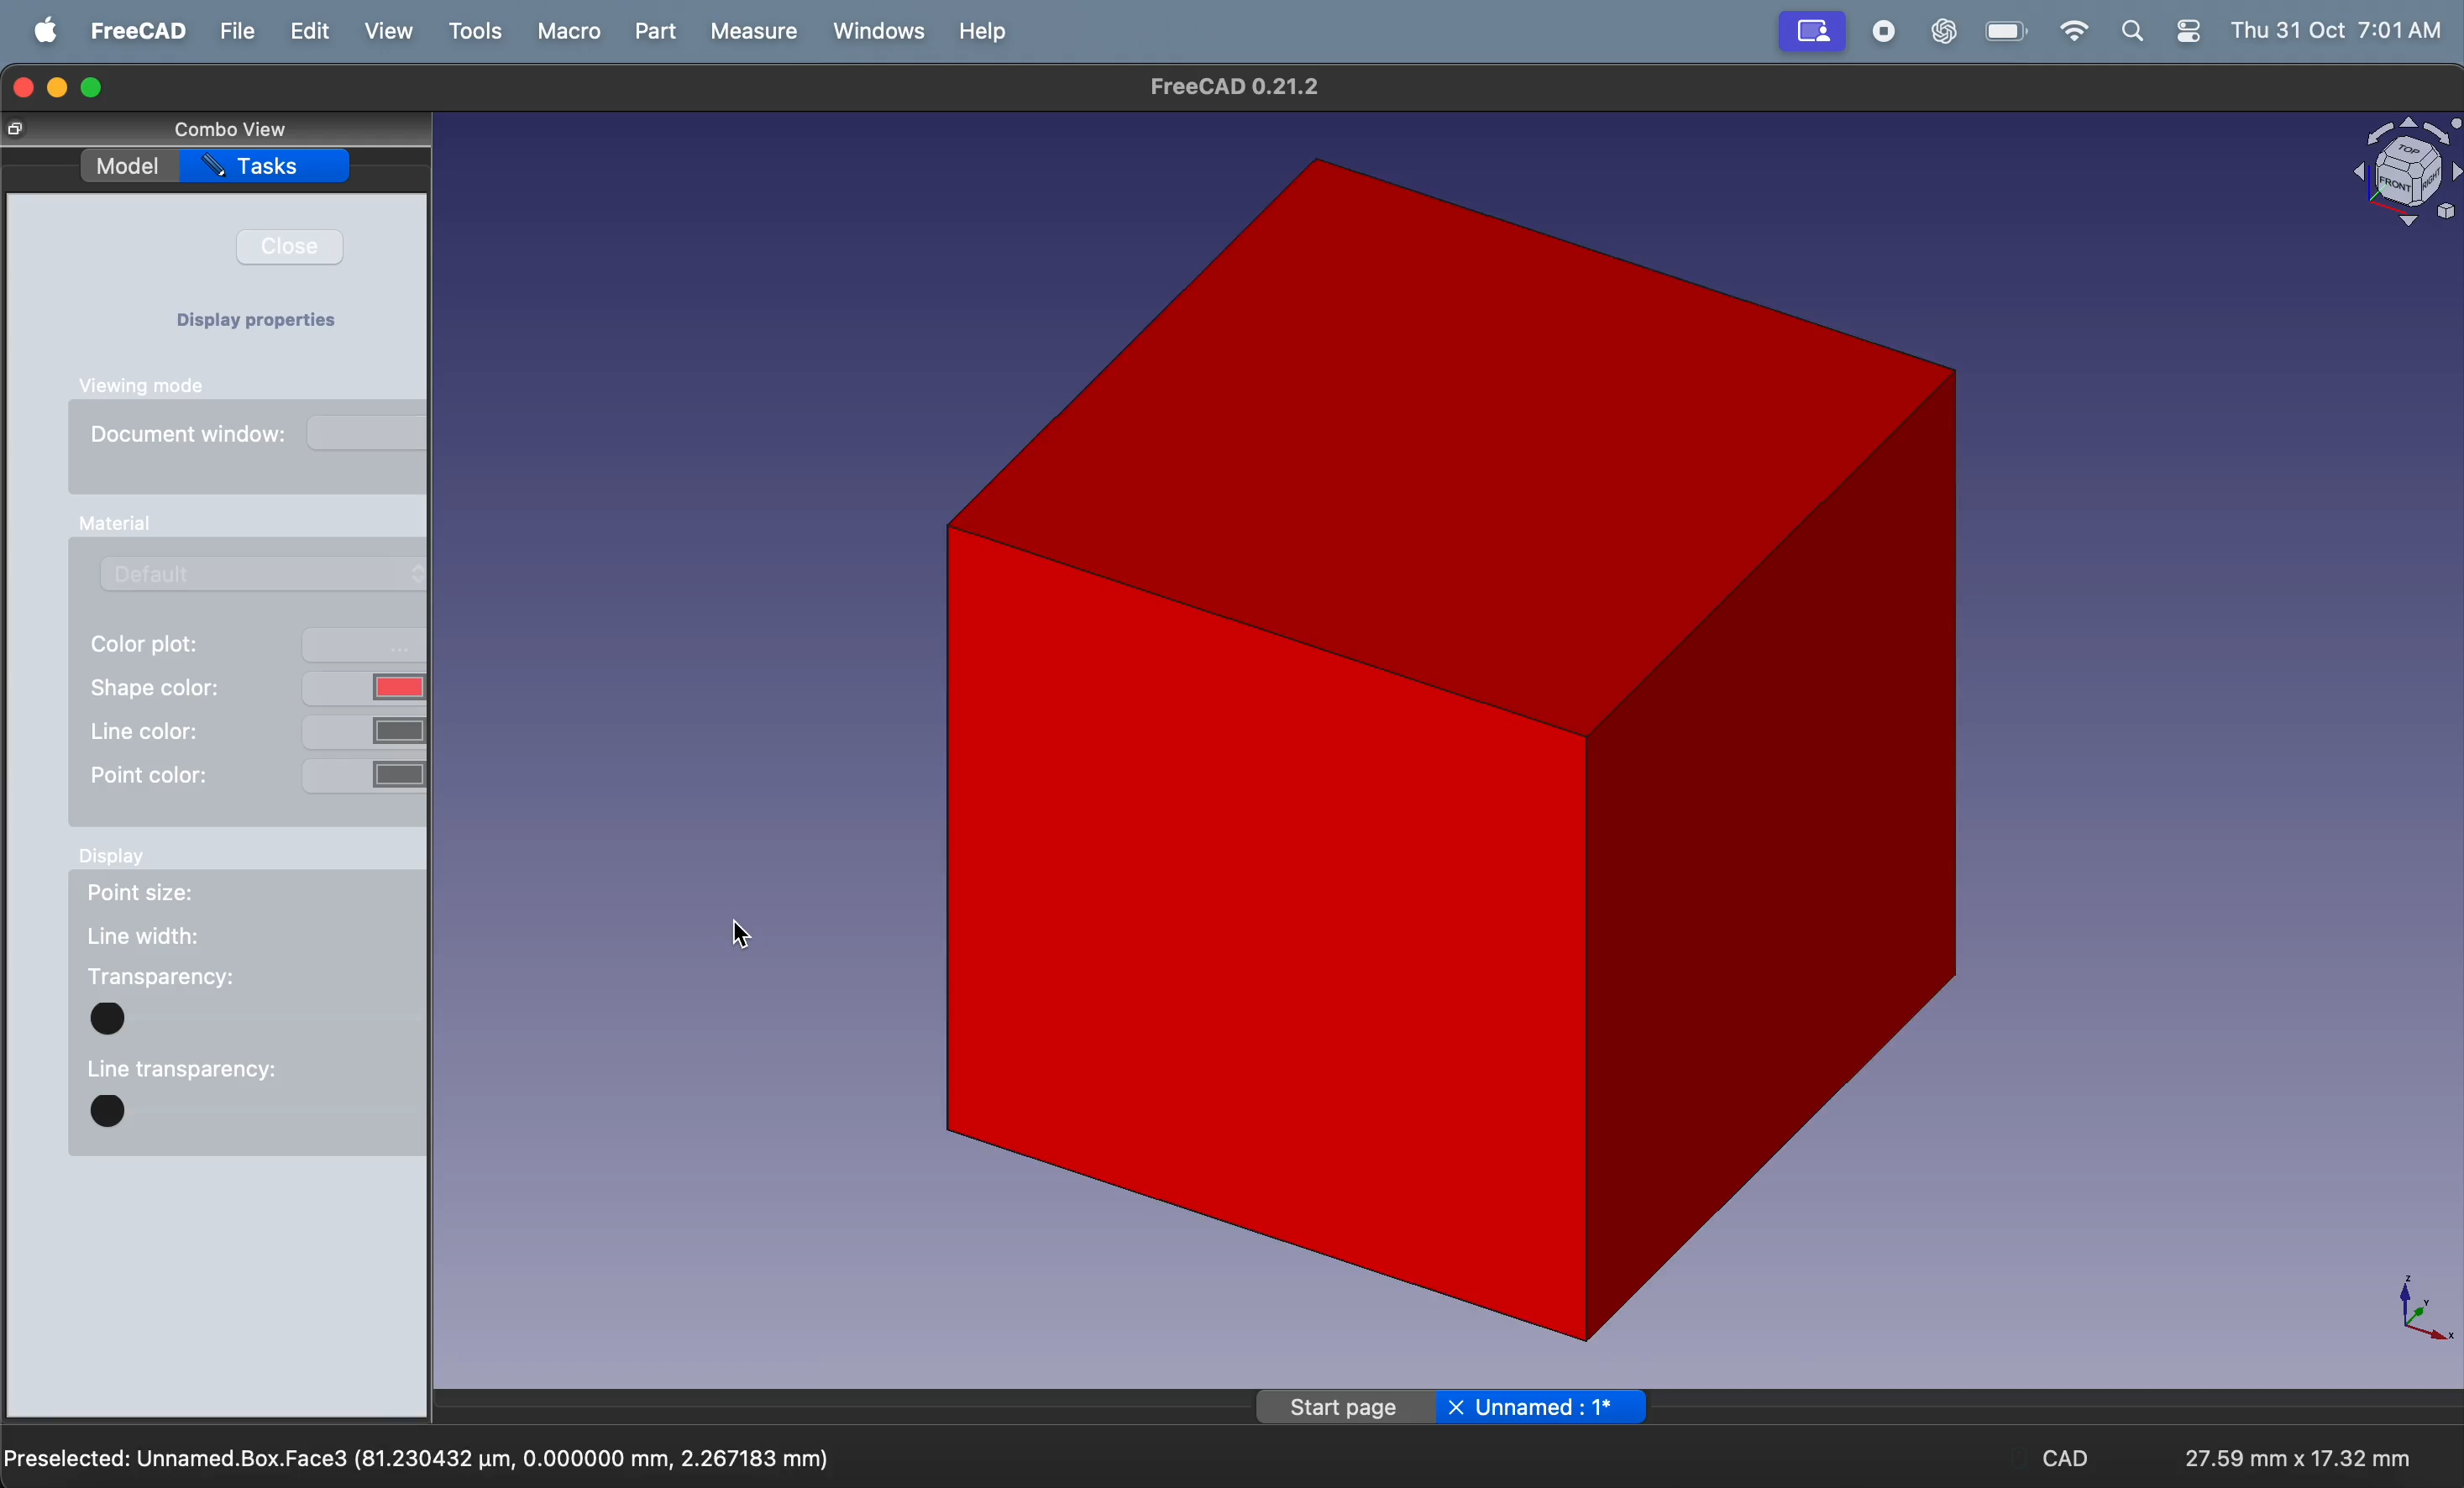 This screenshot has width=2464, height=1488. Describe the element at coordinates (256, 775) in the screenshot. I see `point color` at that location.